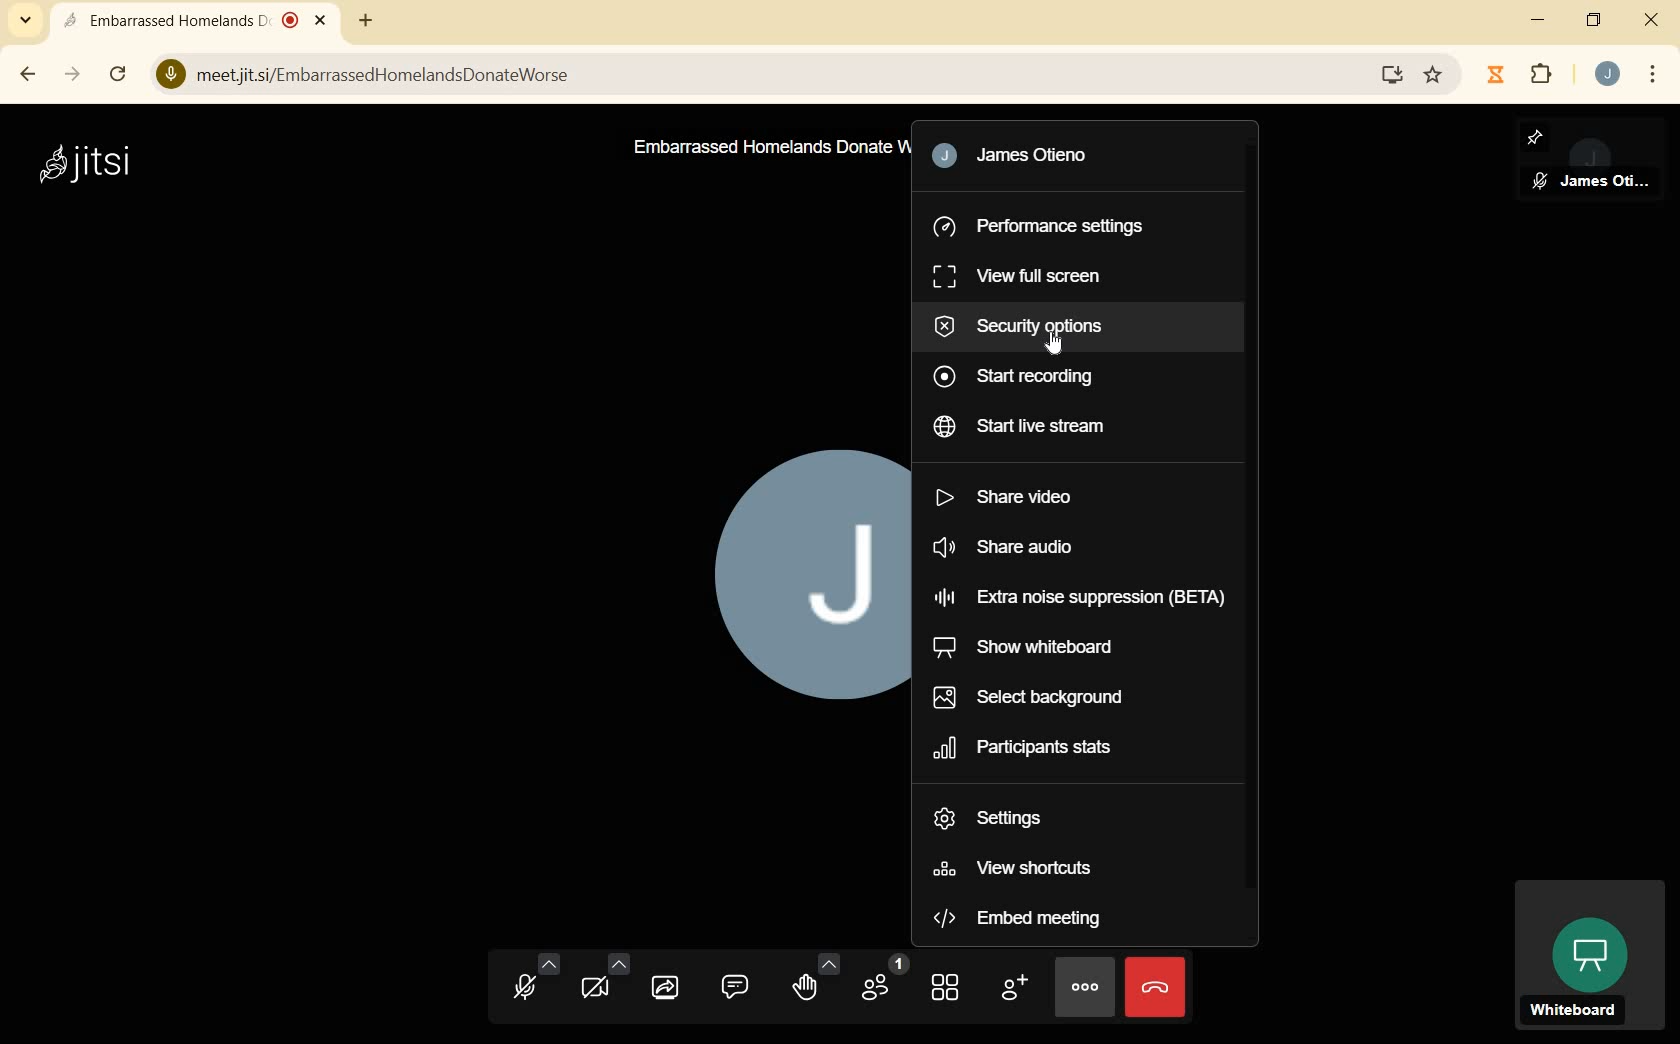 The height and width of the screenshot is (1044, 1680). I want to click on Jibble, so click(1495, 75).